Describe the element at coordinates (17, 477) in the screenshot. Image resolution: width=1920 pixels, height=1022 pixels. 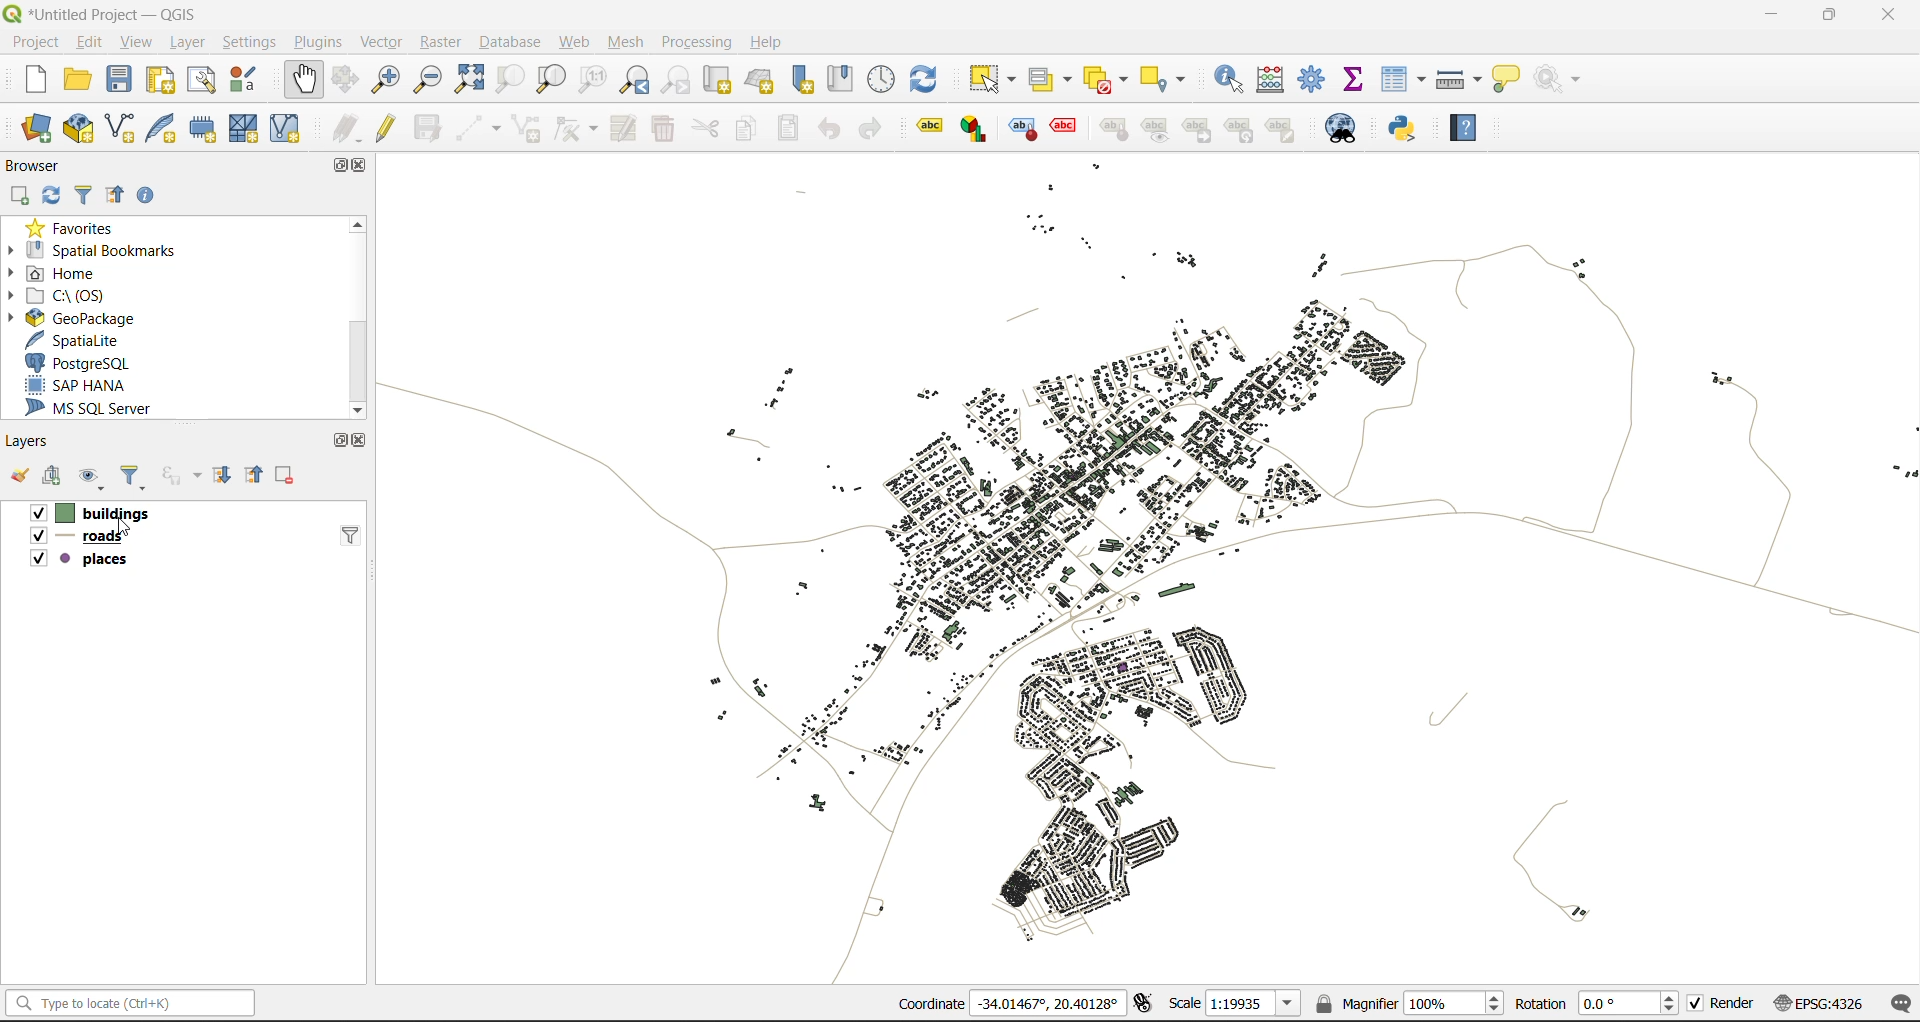
I see `open` at that location.